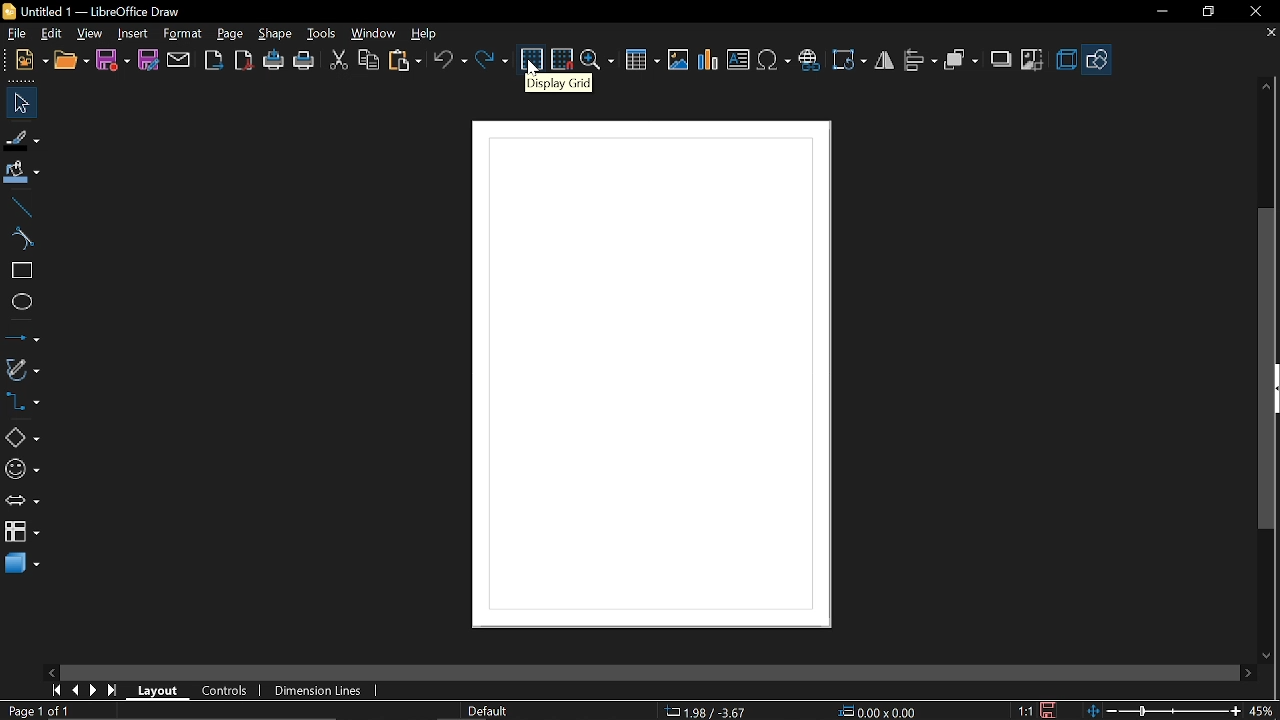 The image size is (1280, 720). I want to click on Page, so click(230, 34).